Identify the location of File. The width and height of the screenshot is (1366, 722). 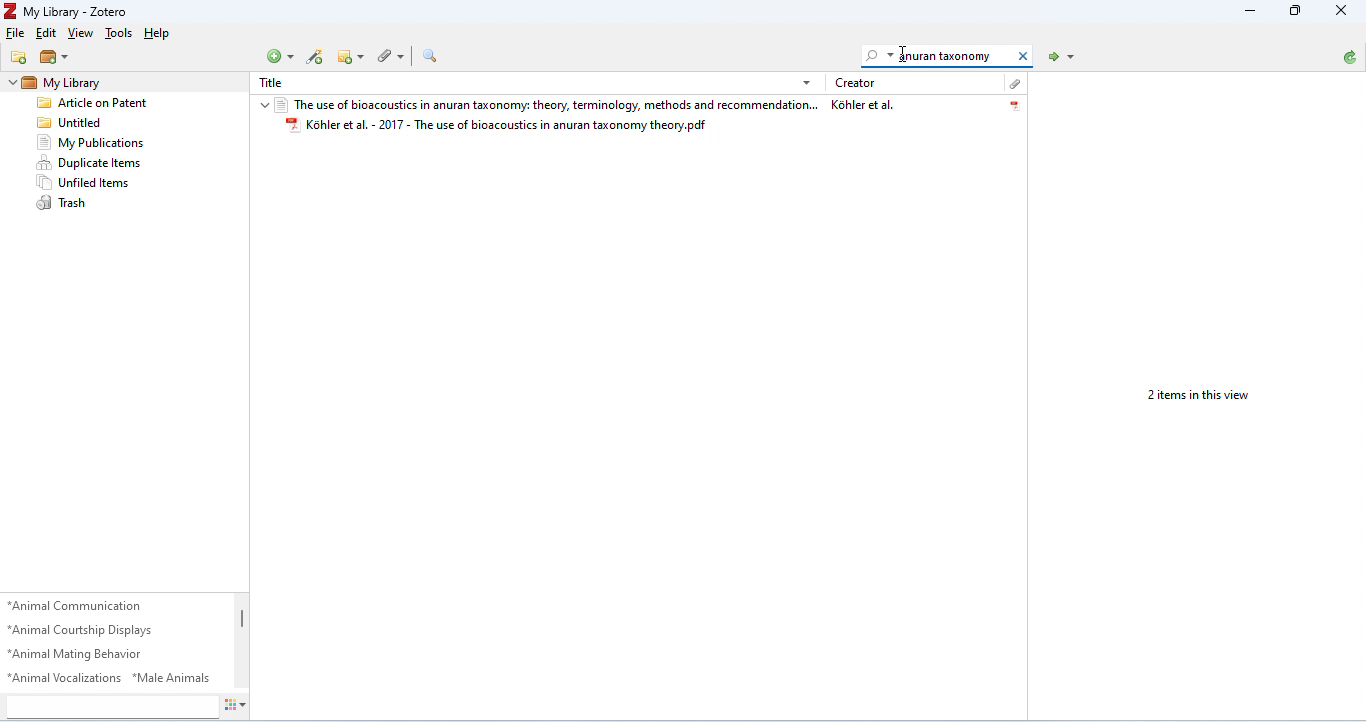
(14, 34).